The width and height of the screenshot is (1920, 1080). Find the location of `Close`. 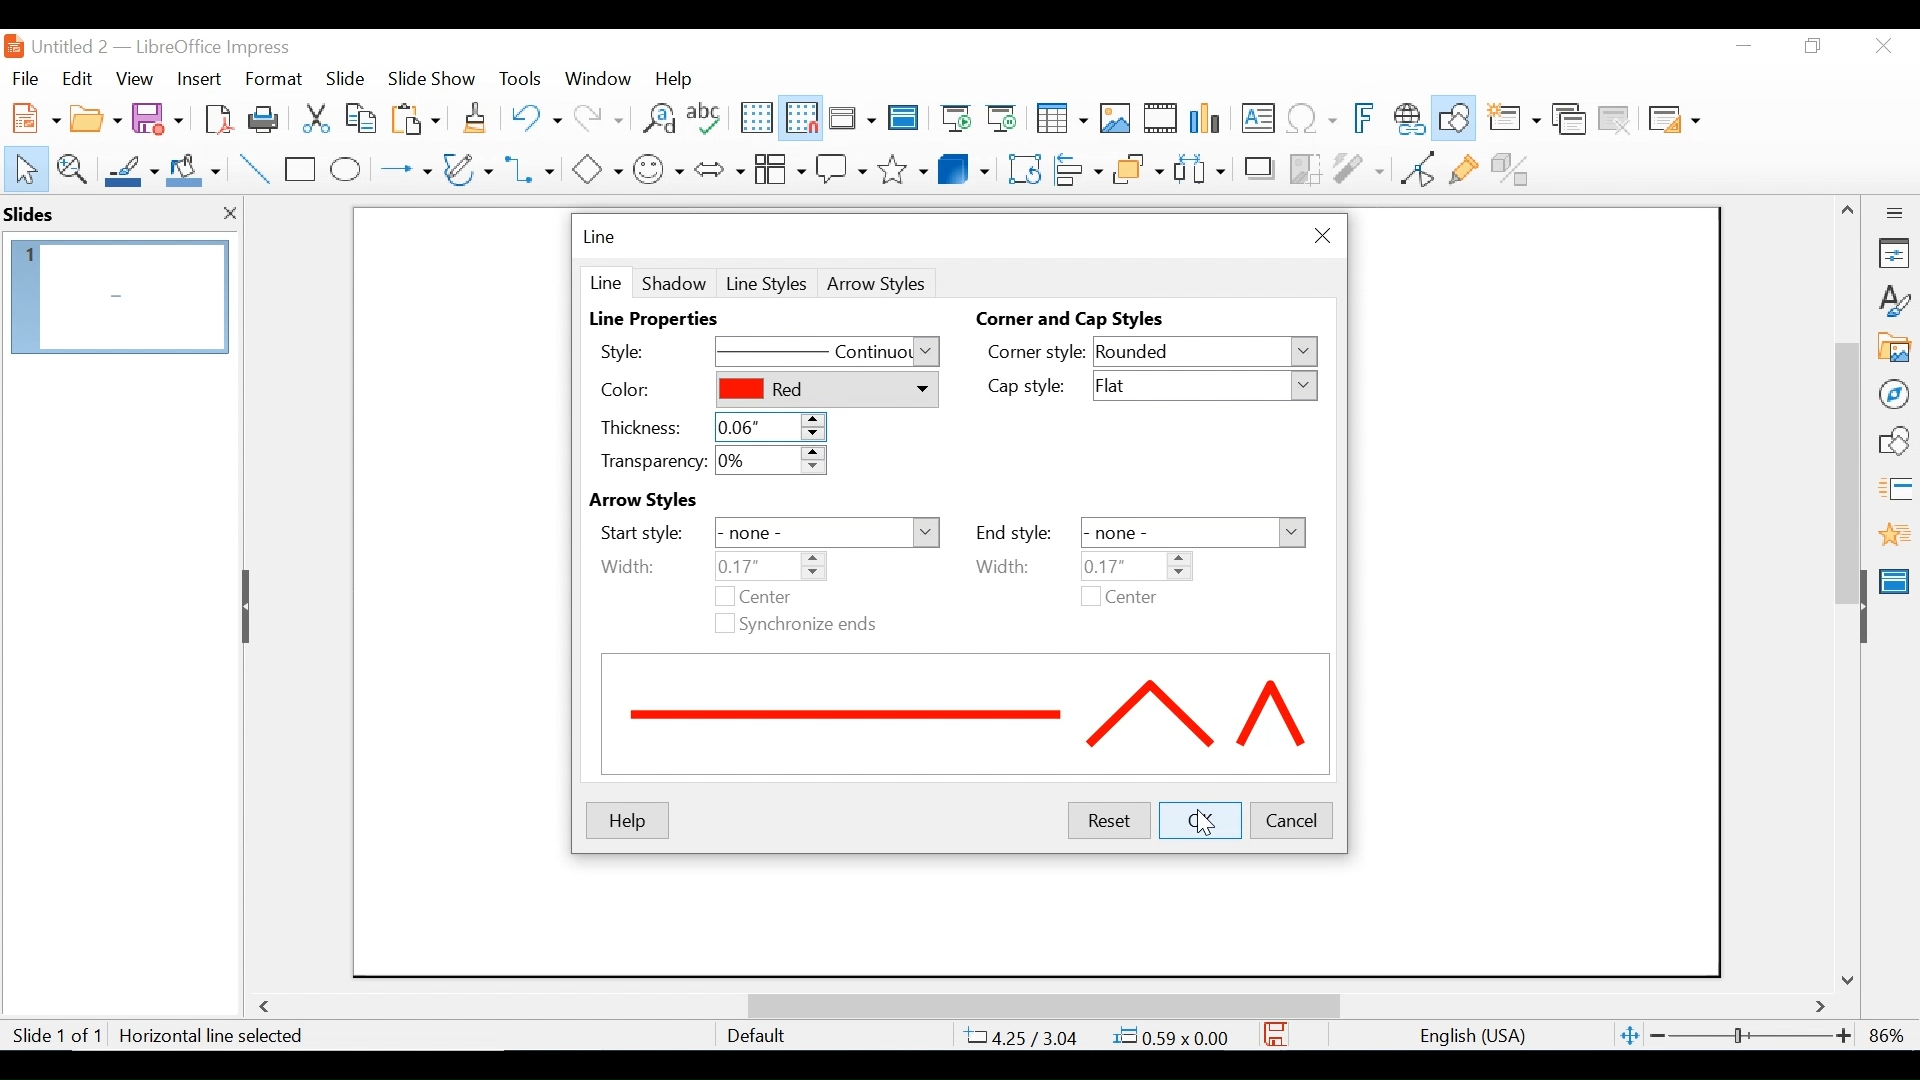

Close is located at coordinates (1319, 236).